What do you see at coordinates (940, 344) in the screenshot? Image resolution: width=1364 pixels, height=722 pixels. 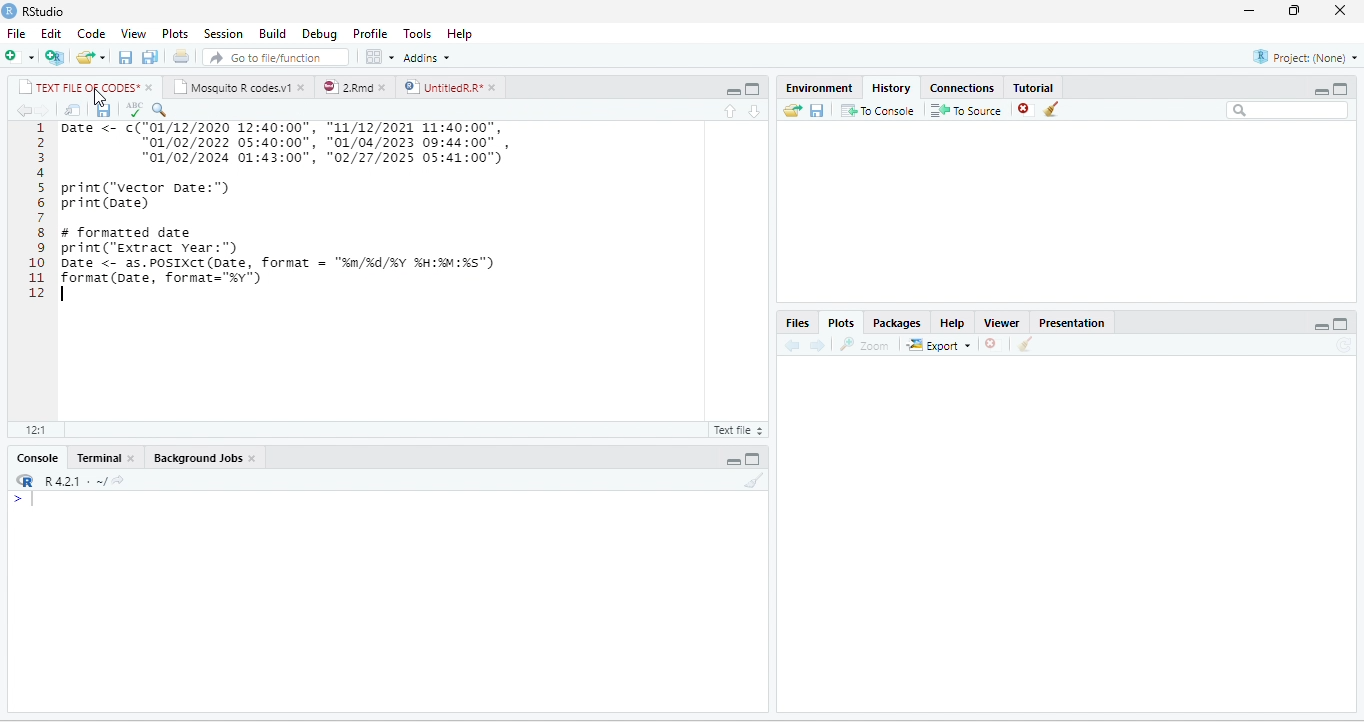 I see `Export` at bounding box center [940, 344].